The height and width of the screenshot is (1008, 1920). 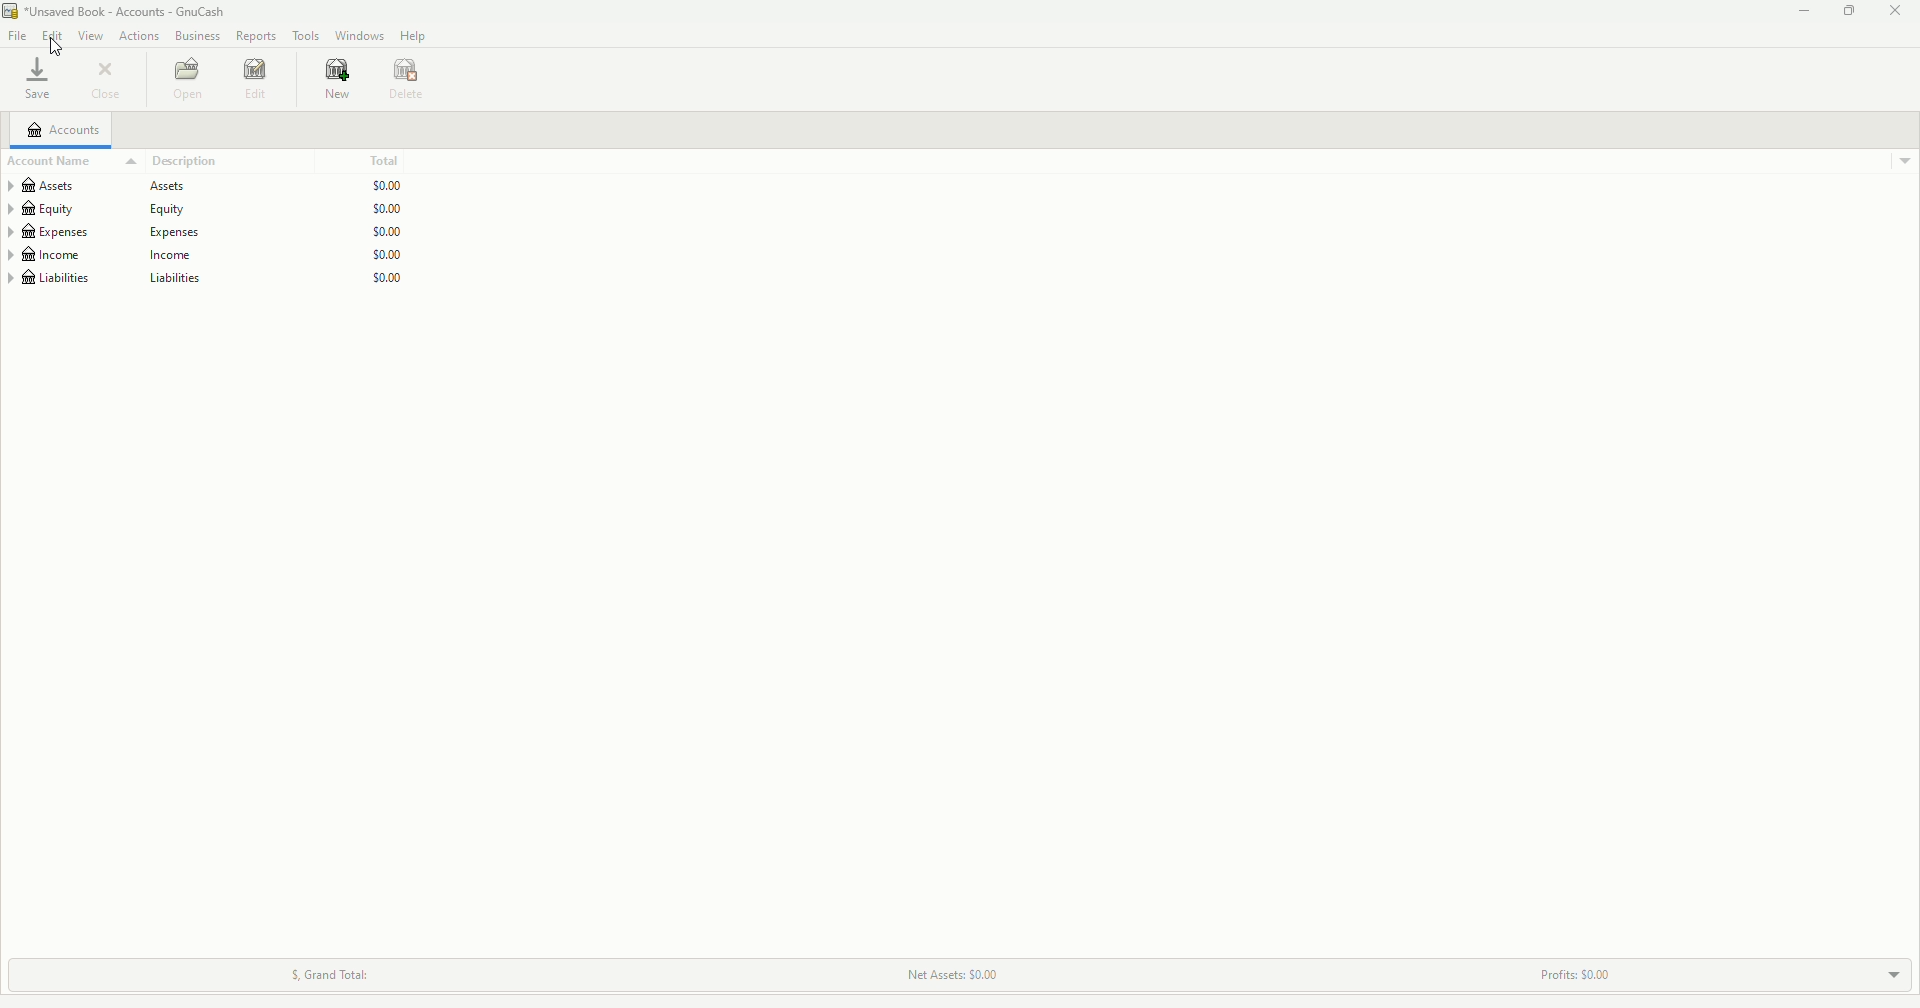 What do you see at coordinates (334, 81) in the screenshot?
I see `New` at bounding box center [334, 81].